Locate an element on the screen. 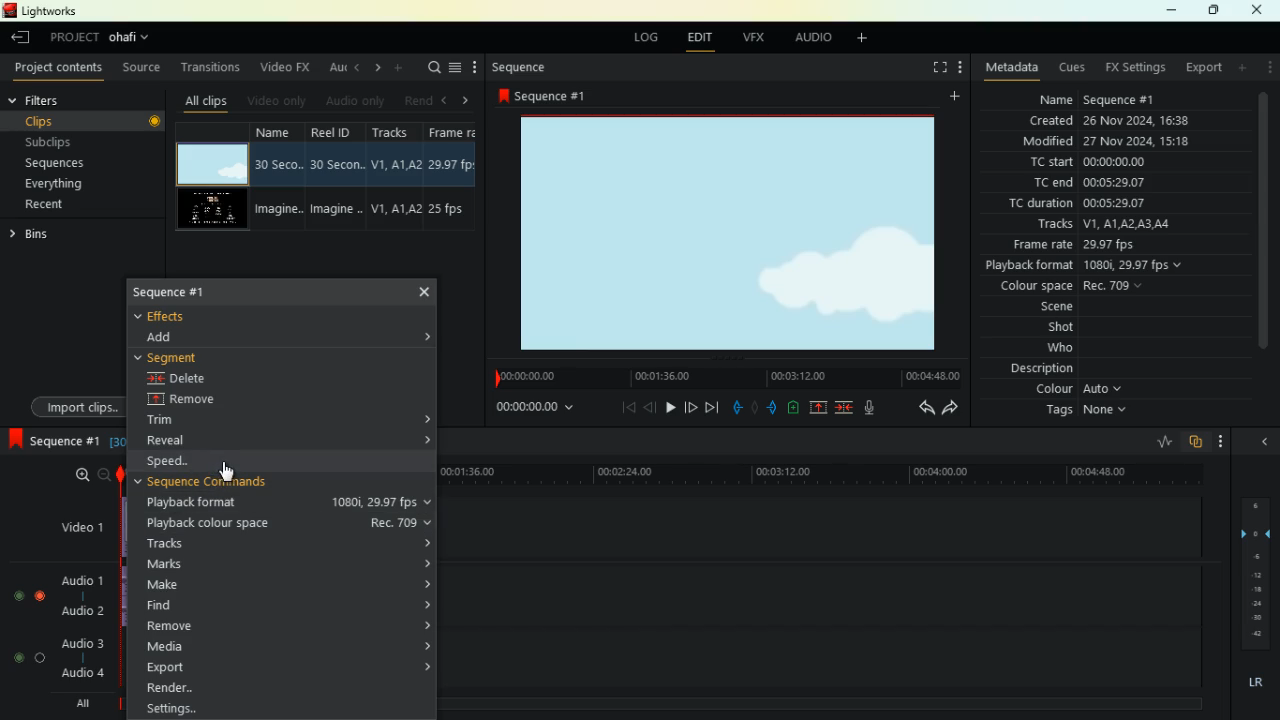  zoom is located at coordinates (82, 474).